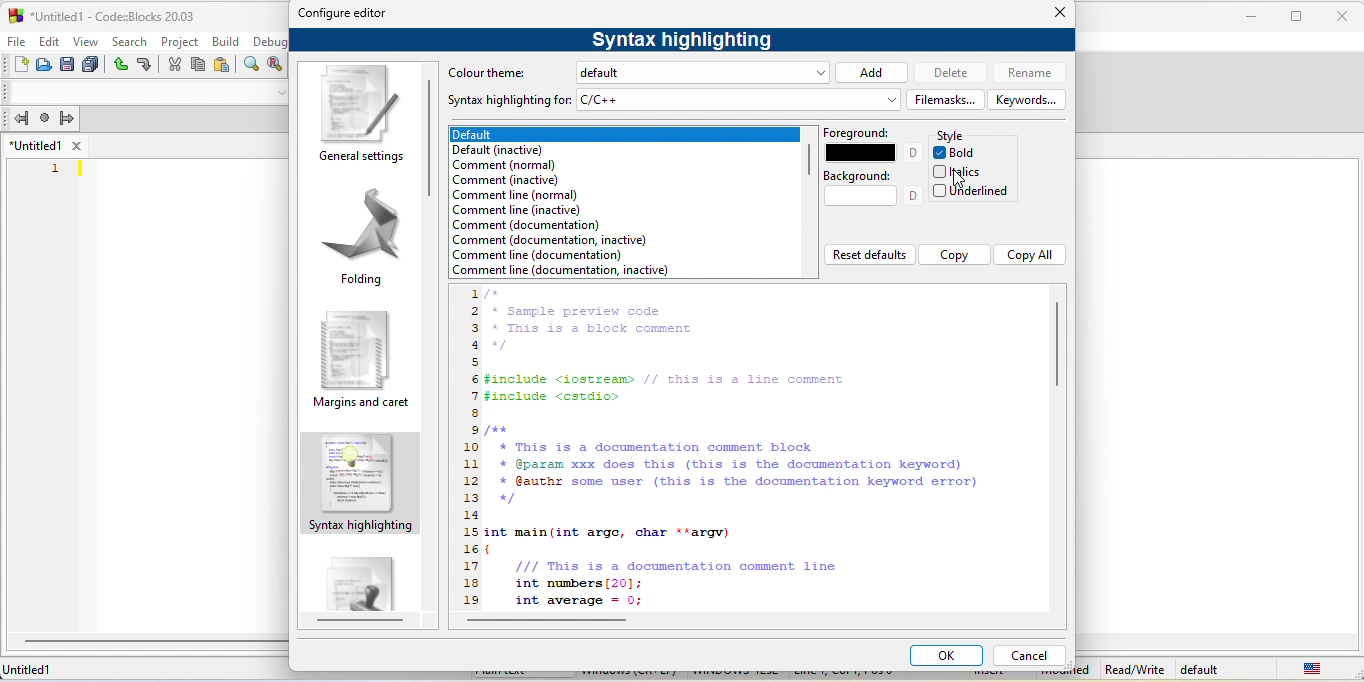 This screenshot has height=682, width=1364. I want to click on jump back, so click(20, 118).